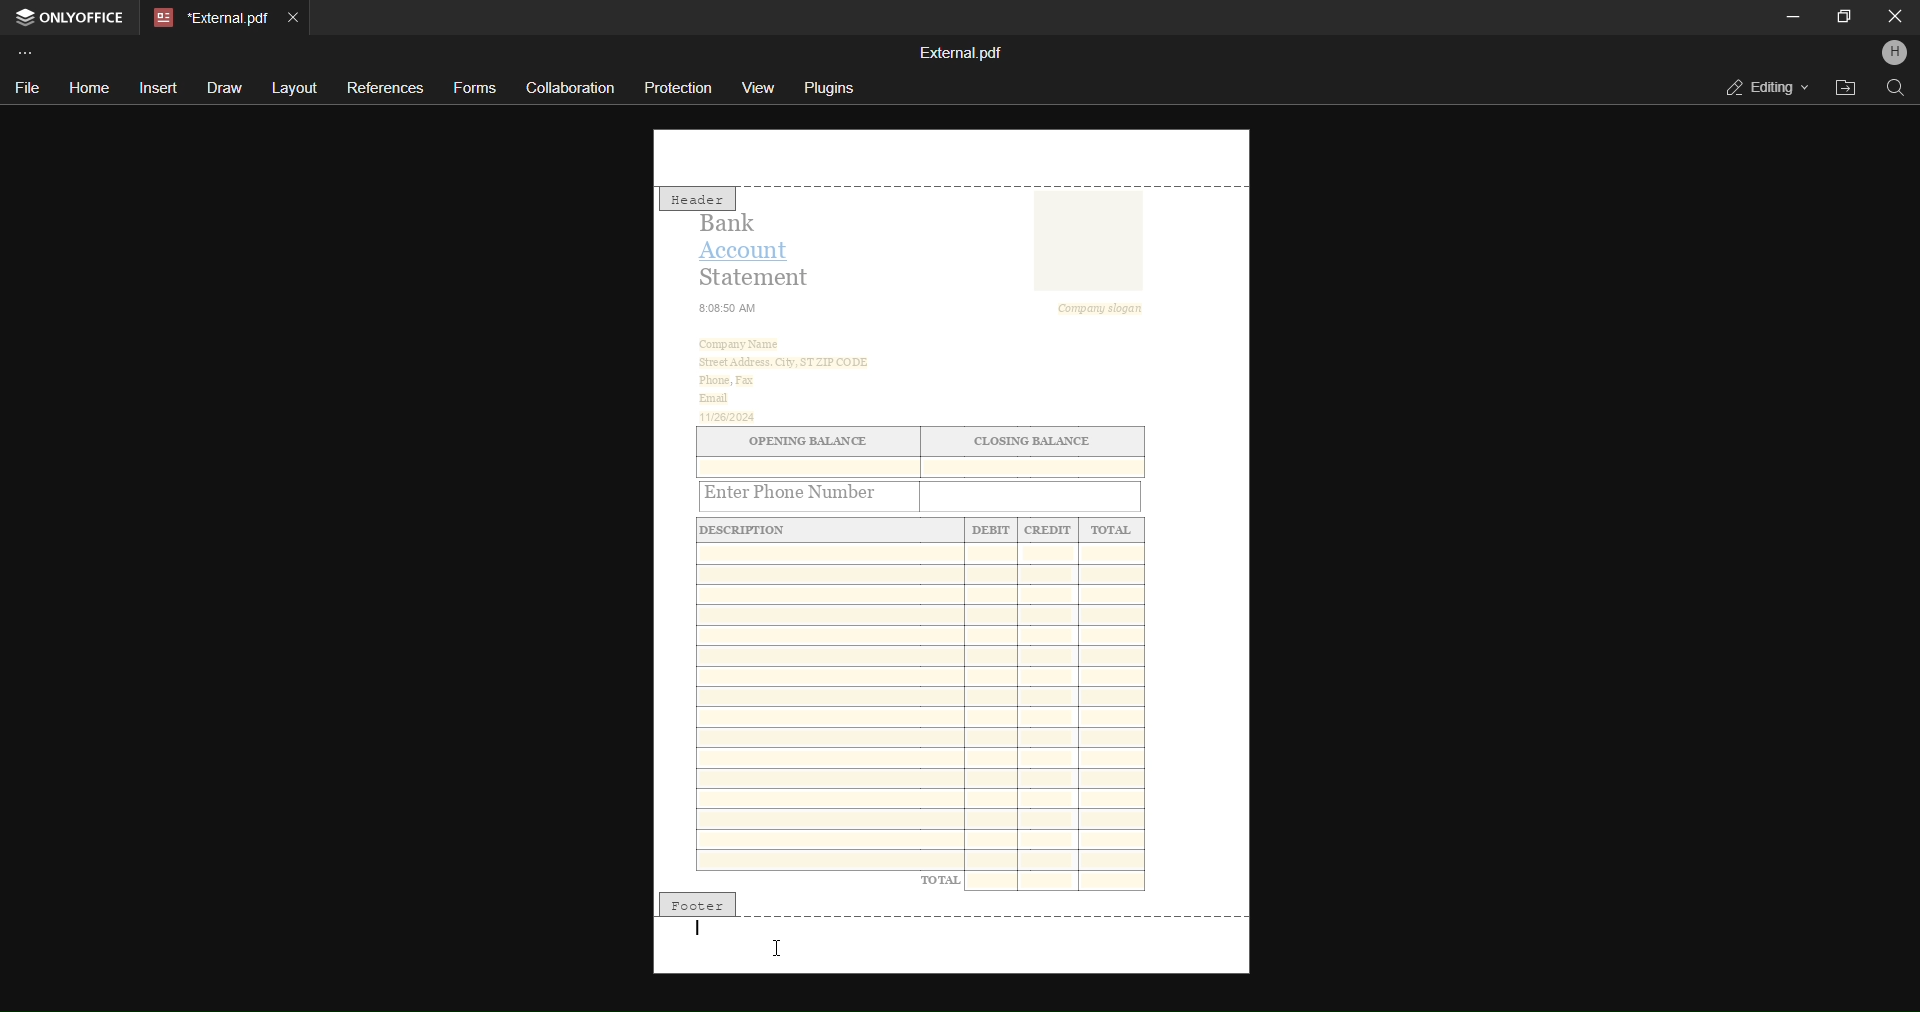  Describe the element at coordinates (1112, 530) in the screenshot. I see `TOTAL` at that location.